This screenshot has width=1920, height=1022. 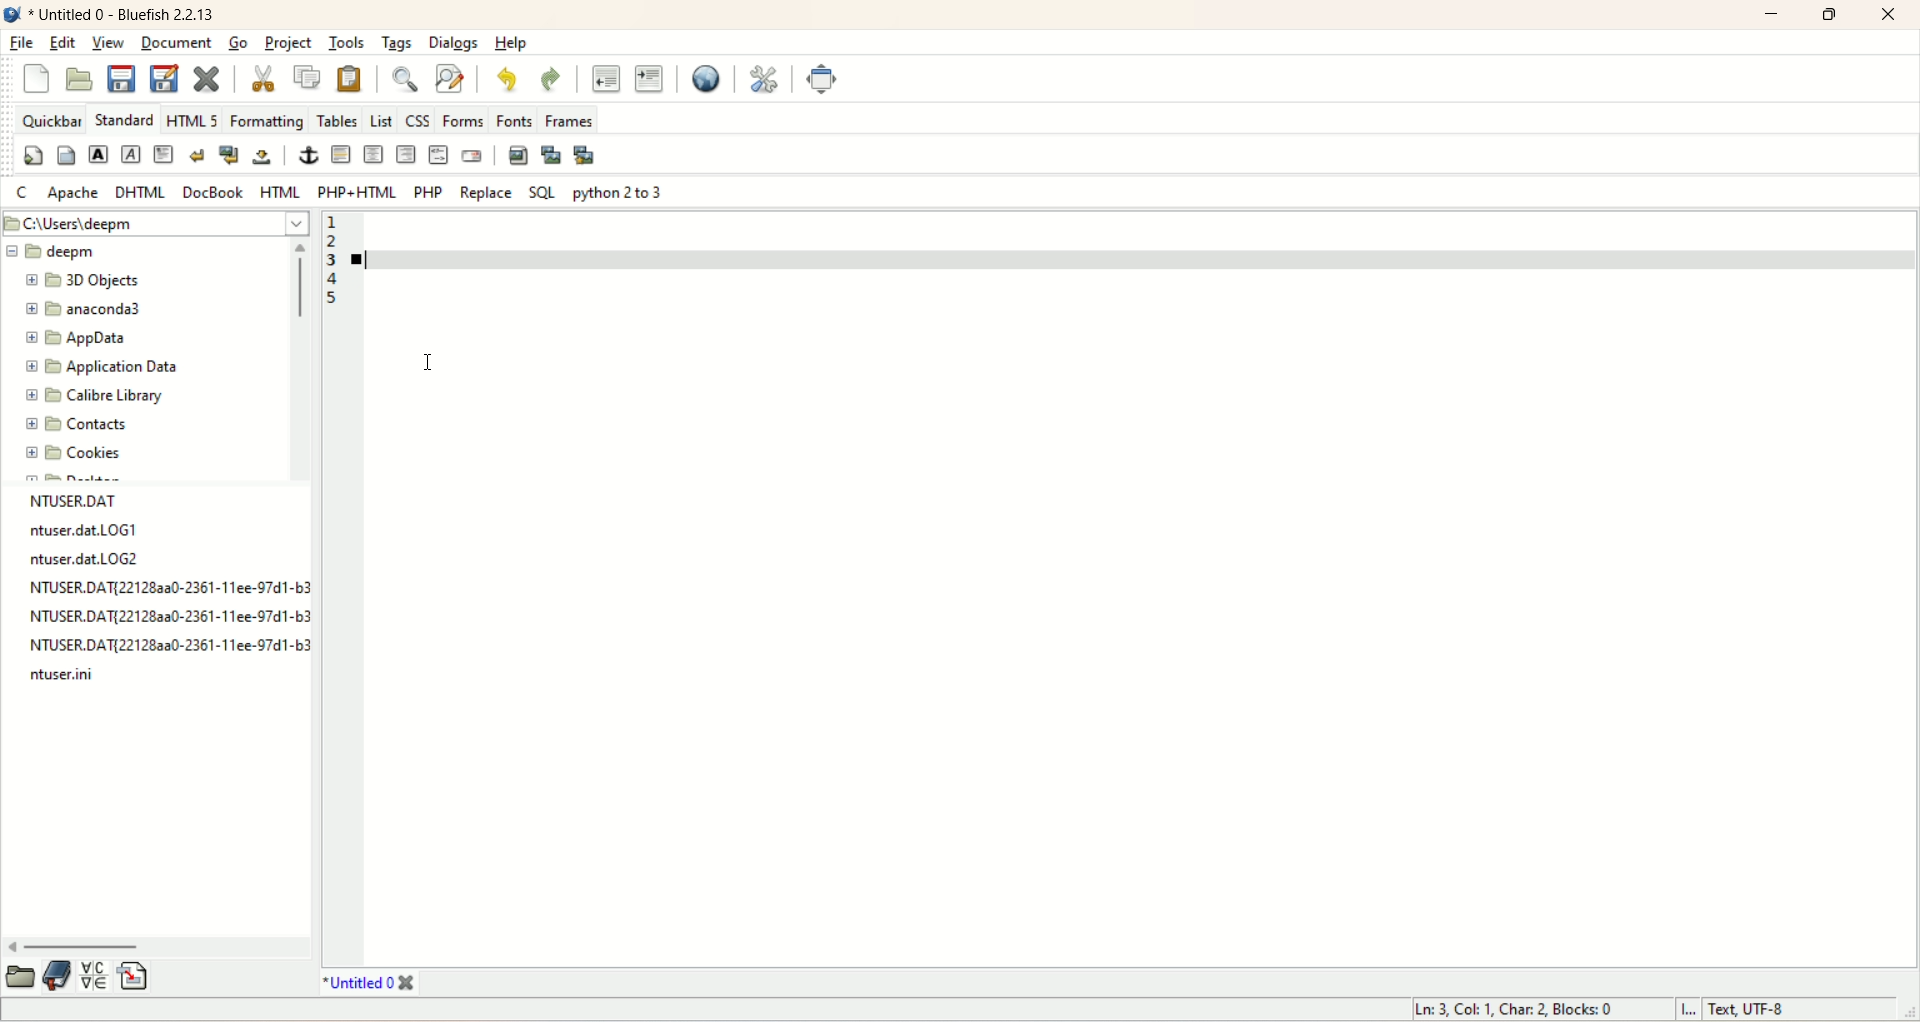 I want to click on quickbar, so click(x=49, y=122).